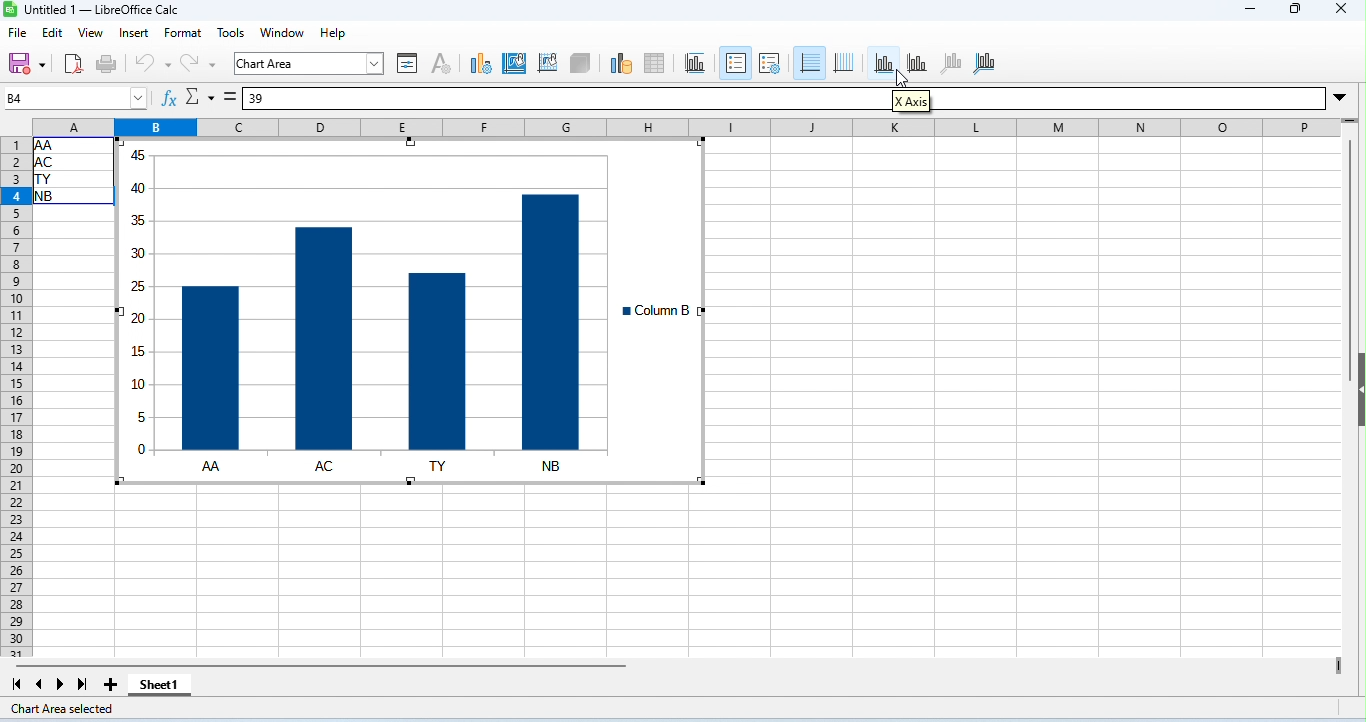 The height and width of the screenshot is (722, 1366). What do you see at coordinates (696, 62) in the screenshot?
I see `tiles` at bounding box center [696, 62].